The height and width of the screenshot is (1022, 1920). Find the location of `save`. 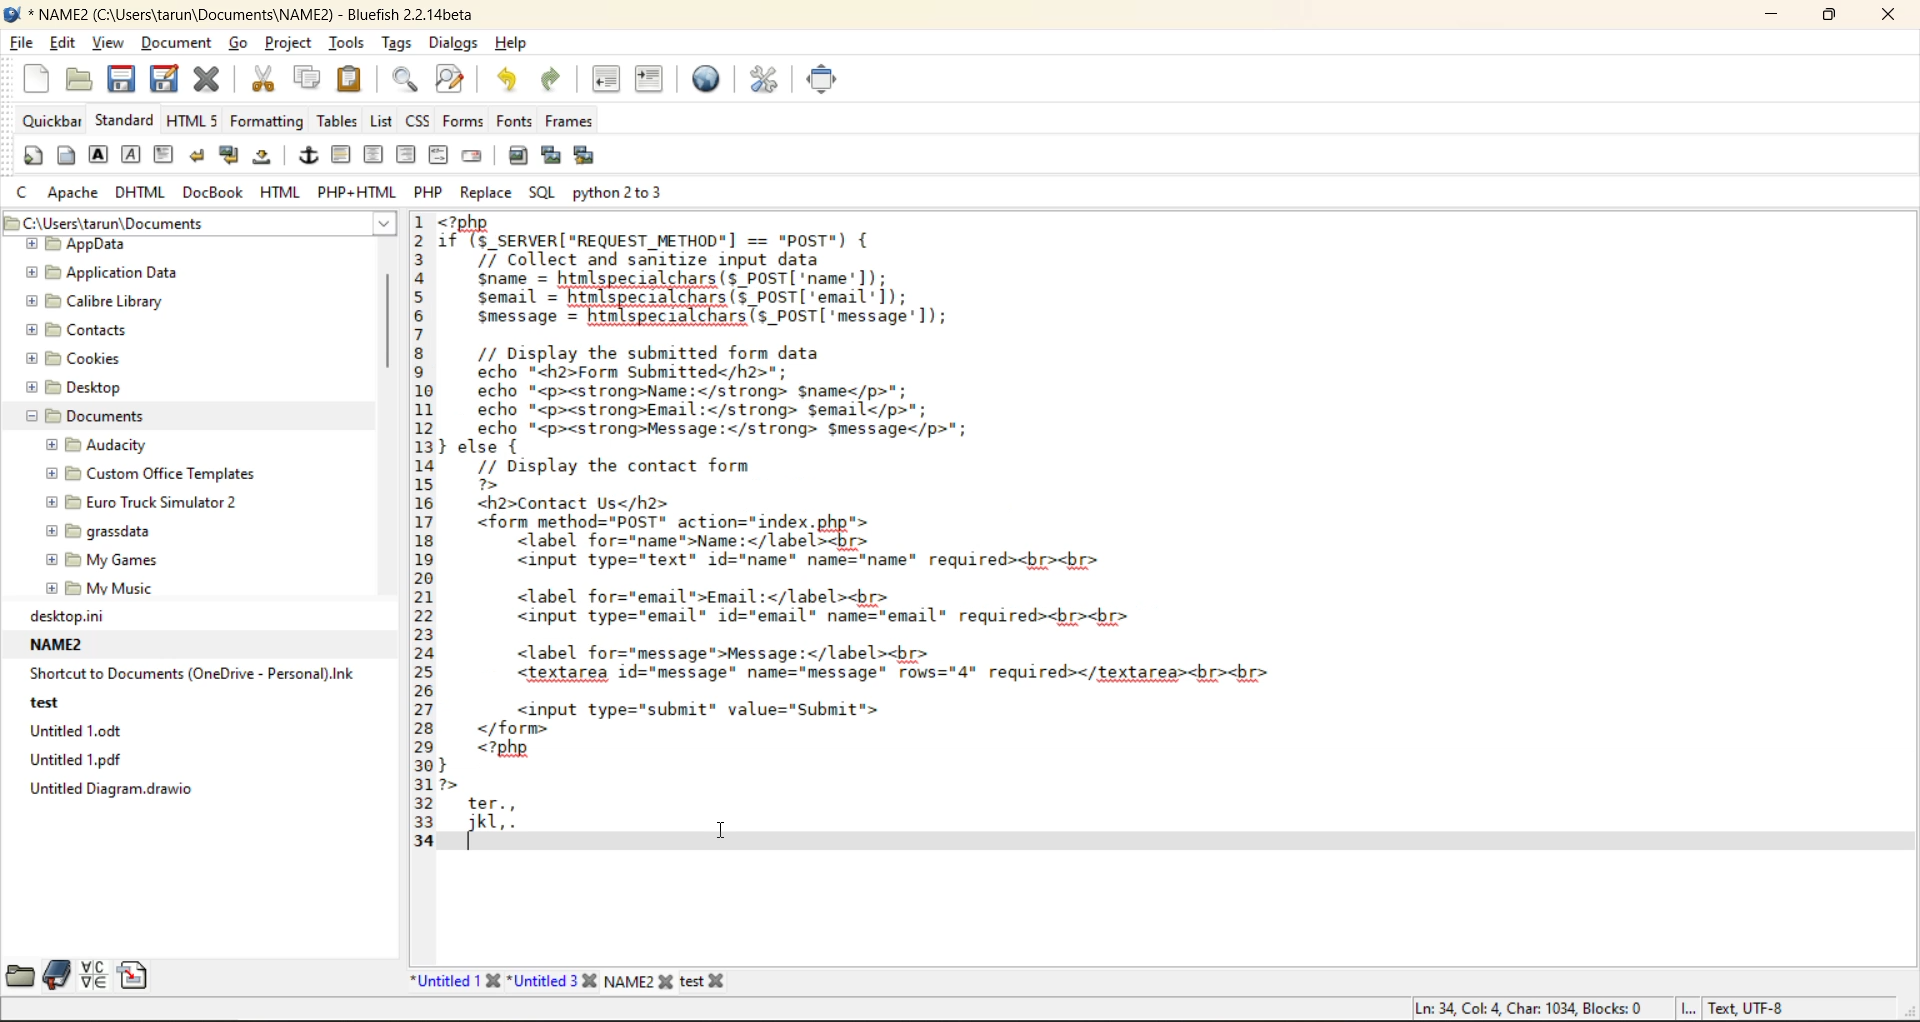

save is located at coordinates (123, 79).